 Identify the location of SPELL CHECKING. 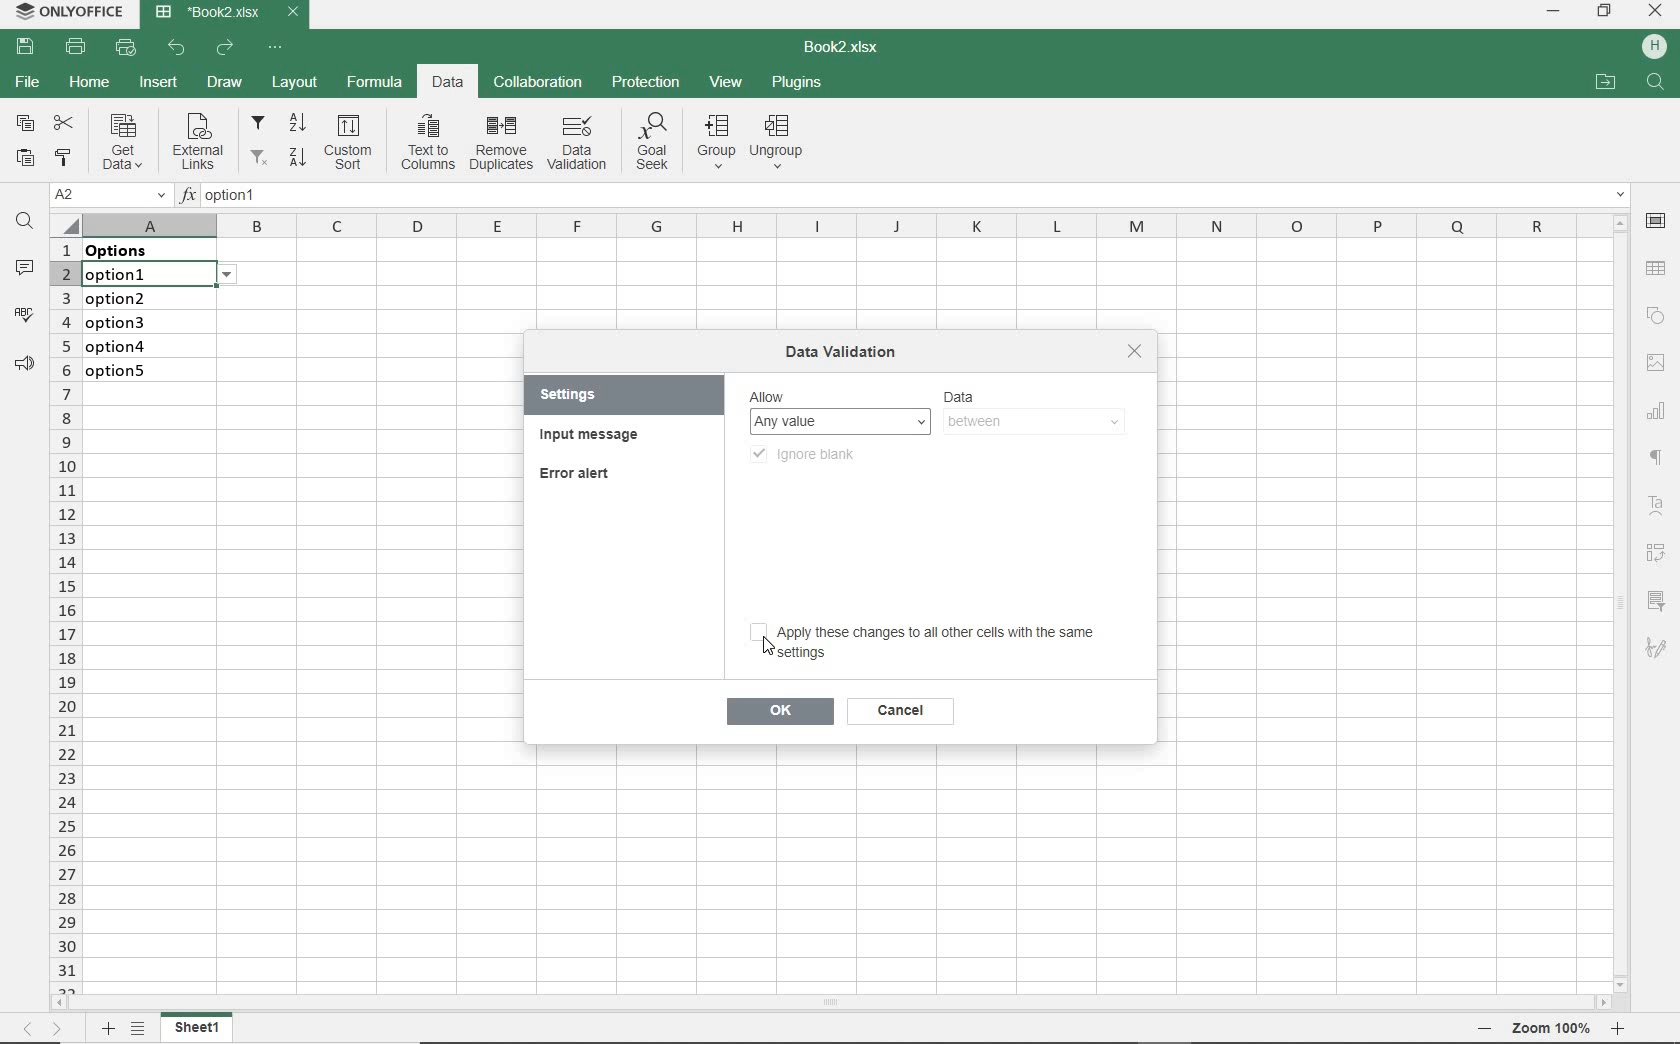
(20, 312).